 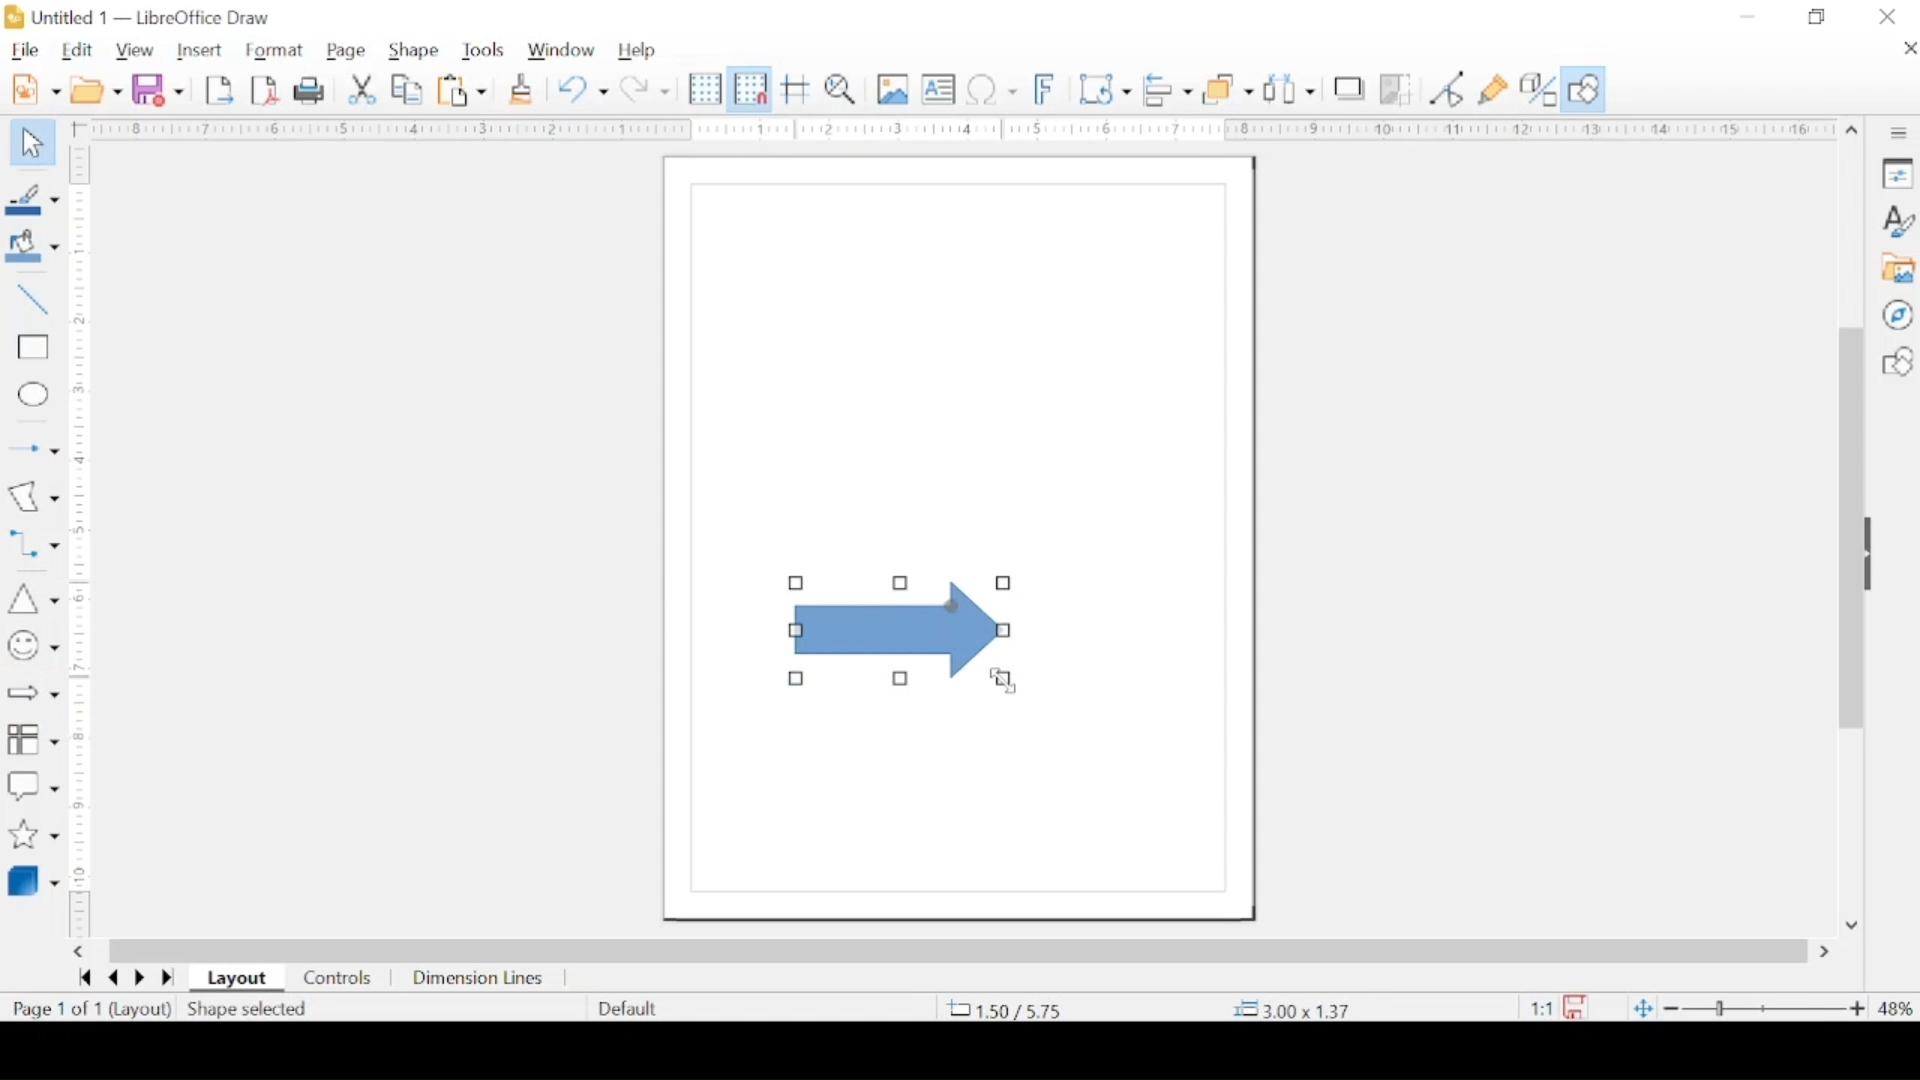 What do you see at coordinates (841, 89) in the screenshot?
I see `pan and zoom` at bounding box center [841, 89].